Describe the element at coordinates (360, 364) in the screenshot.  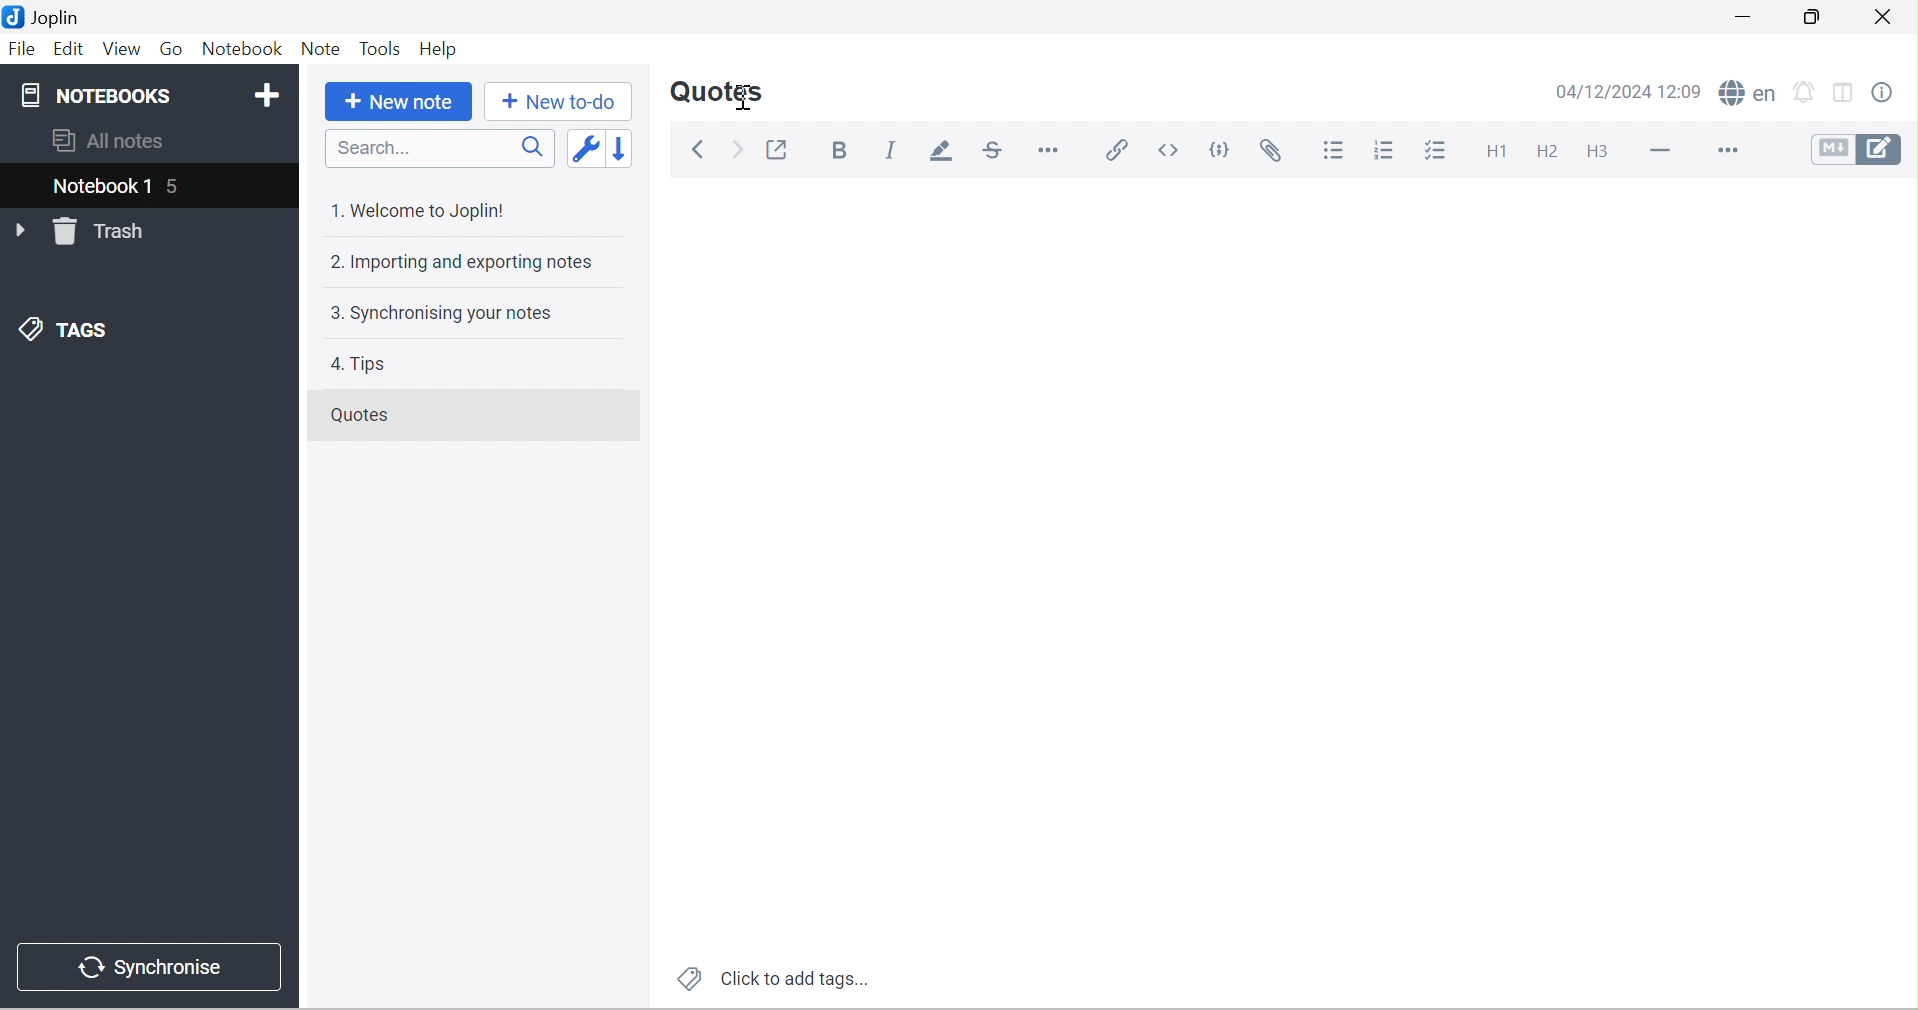
I see `4. Tips` at that location.